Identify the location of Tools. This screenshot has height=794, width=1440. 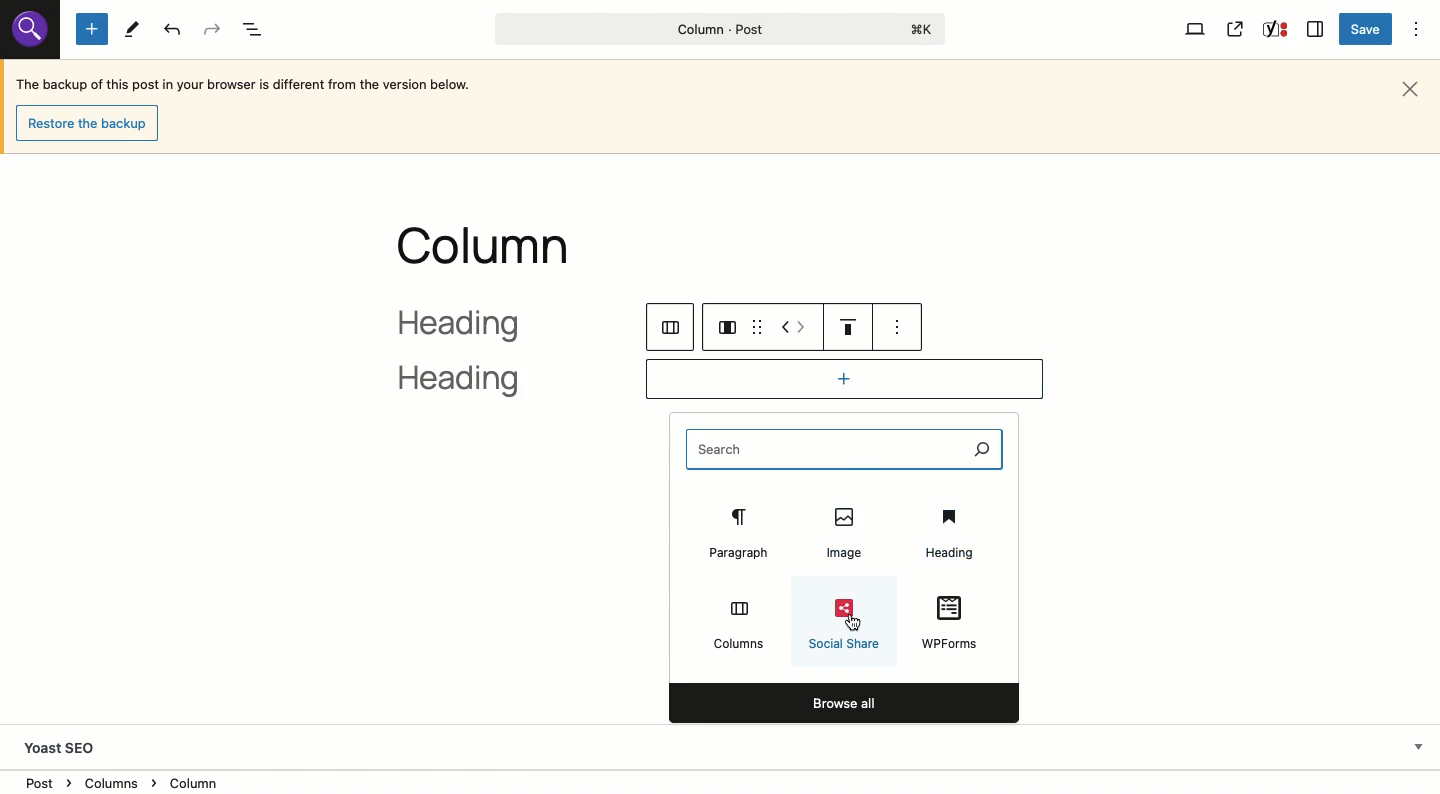
(132, 30).